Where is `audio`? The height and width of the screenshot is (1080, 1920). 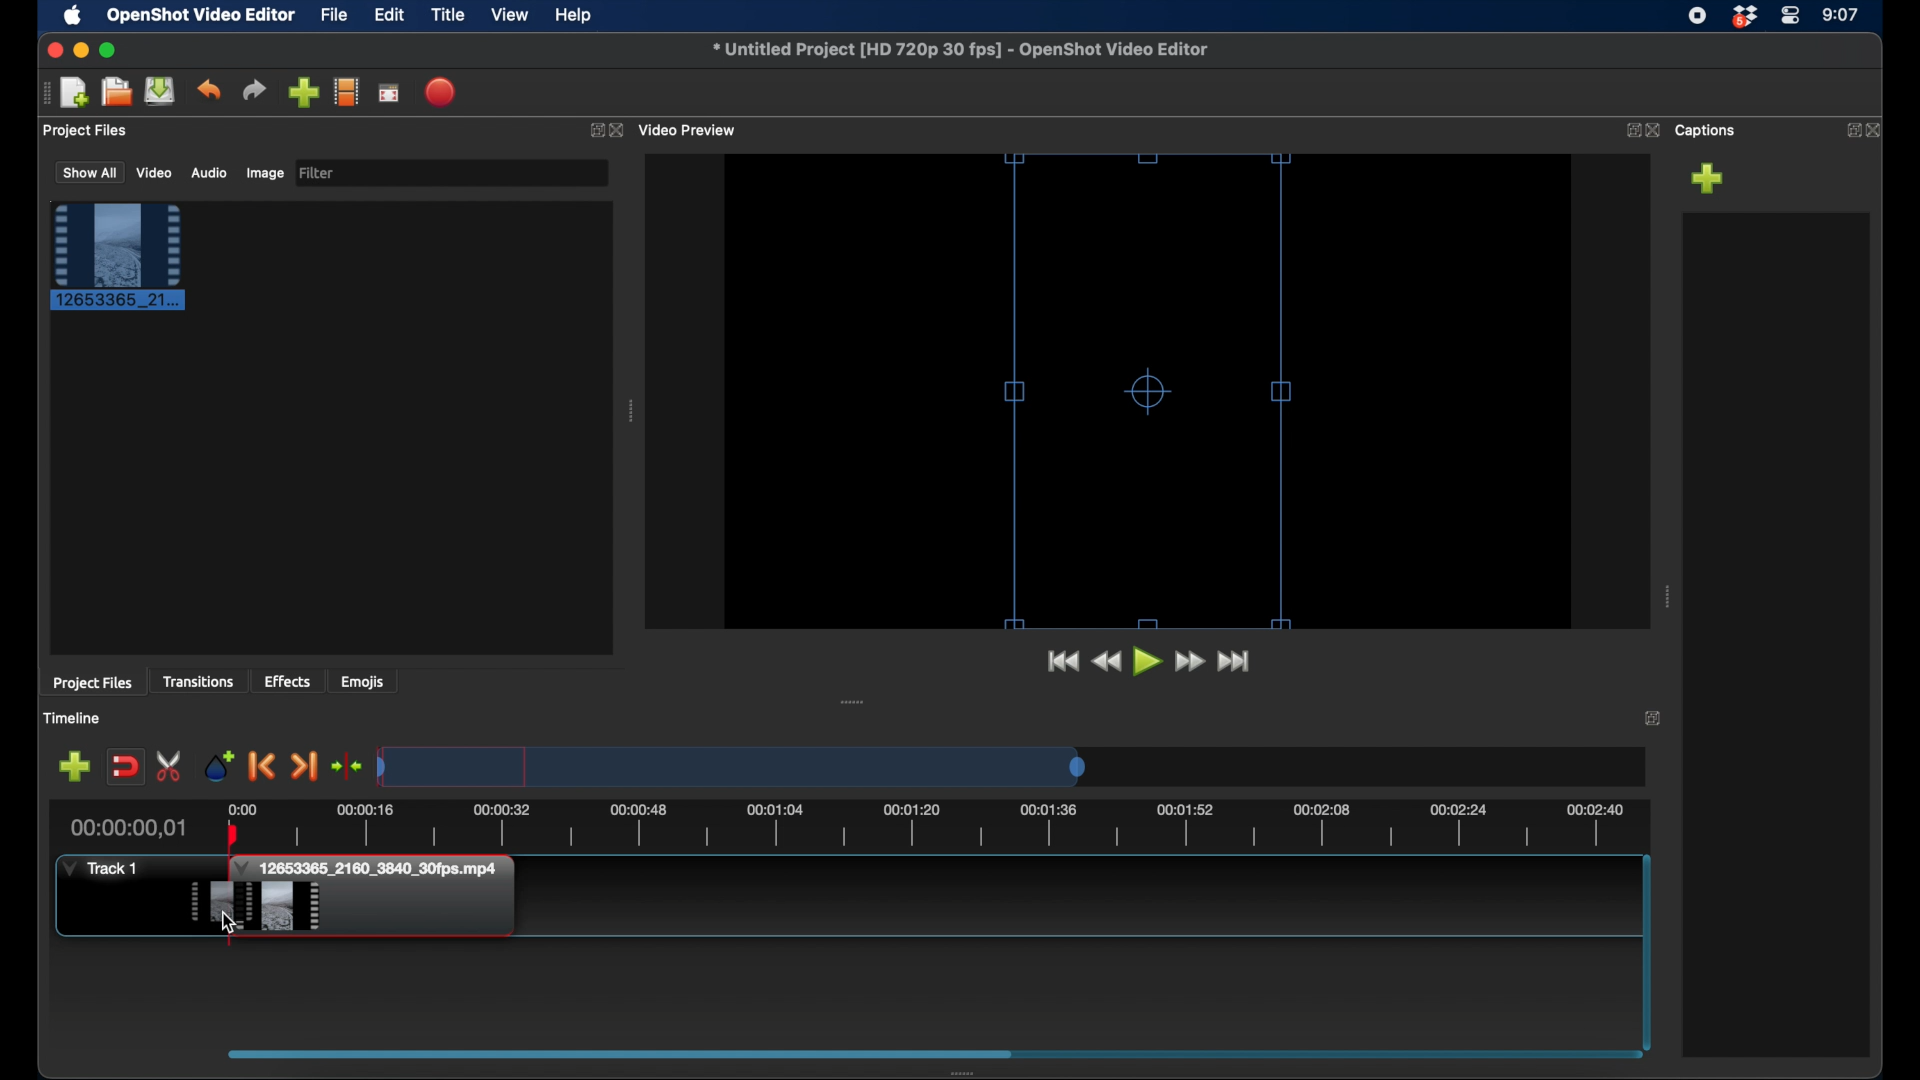
audio is located at coordinates (208, 173).